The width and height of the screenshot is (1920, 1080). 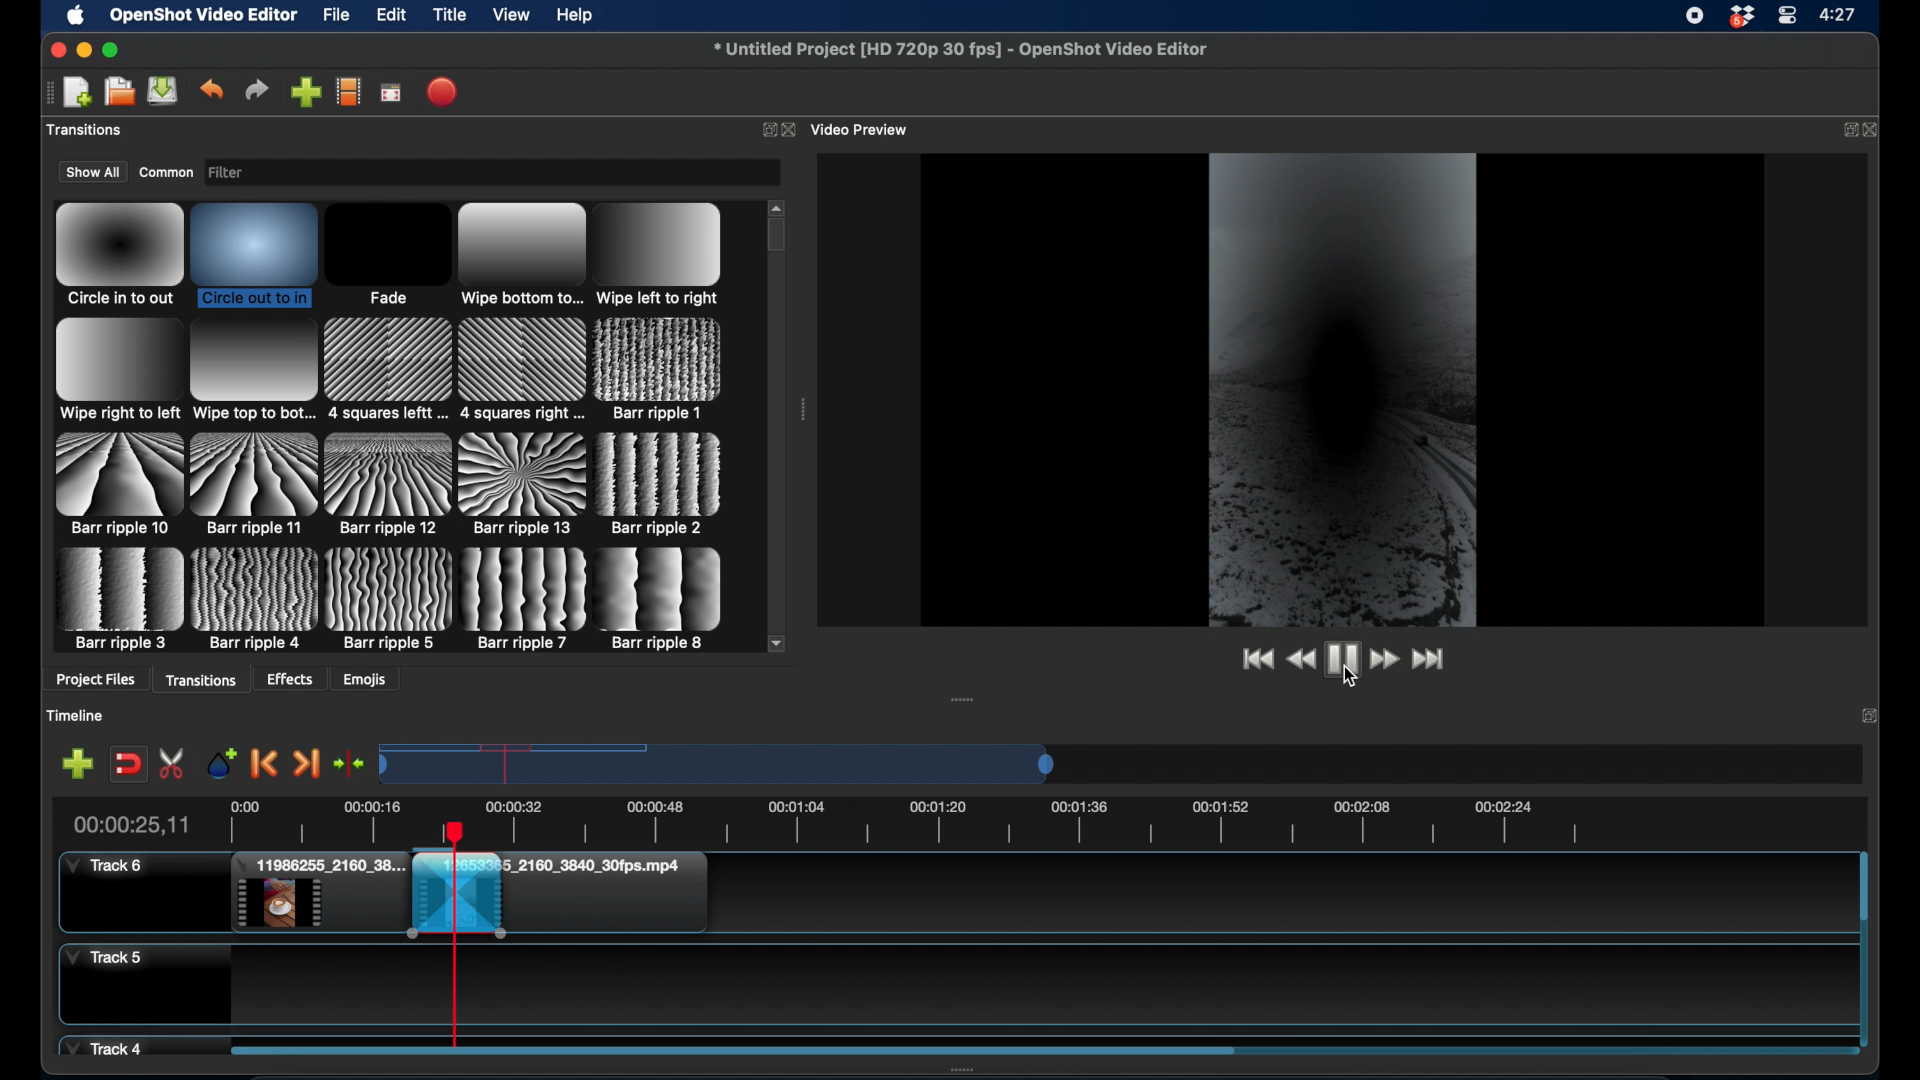 I want to click on expand, so click(x=1845, y=129).